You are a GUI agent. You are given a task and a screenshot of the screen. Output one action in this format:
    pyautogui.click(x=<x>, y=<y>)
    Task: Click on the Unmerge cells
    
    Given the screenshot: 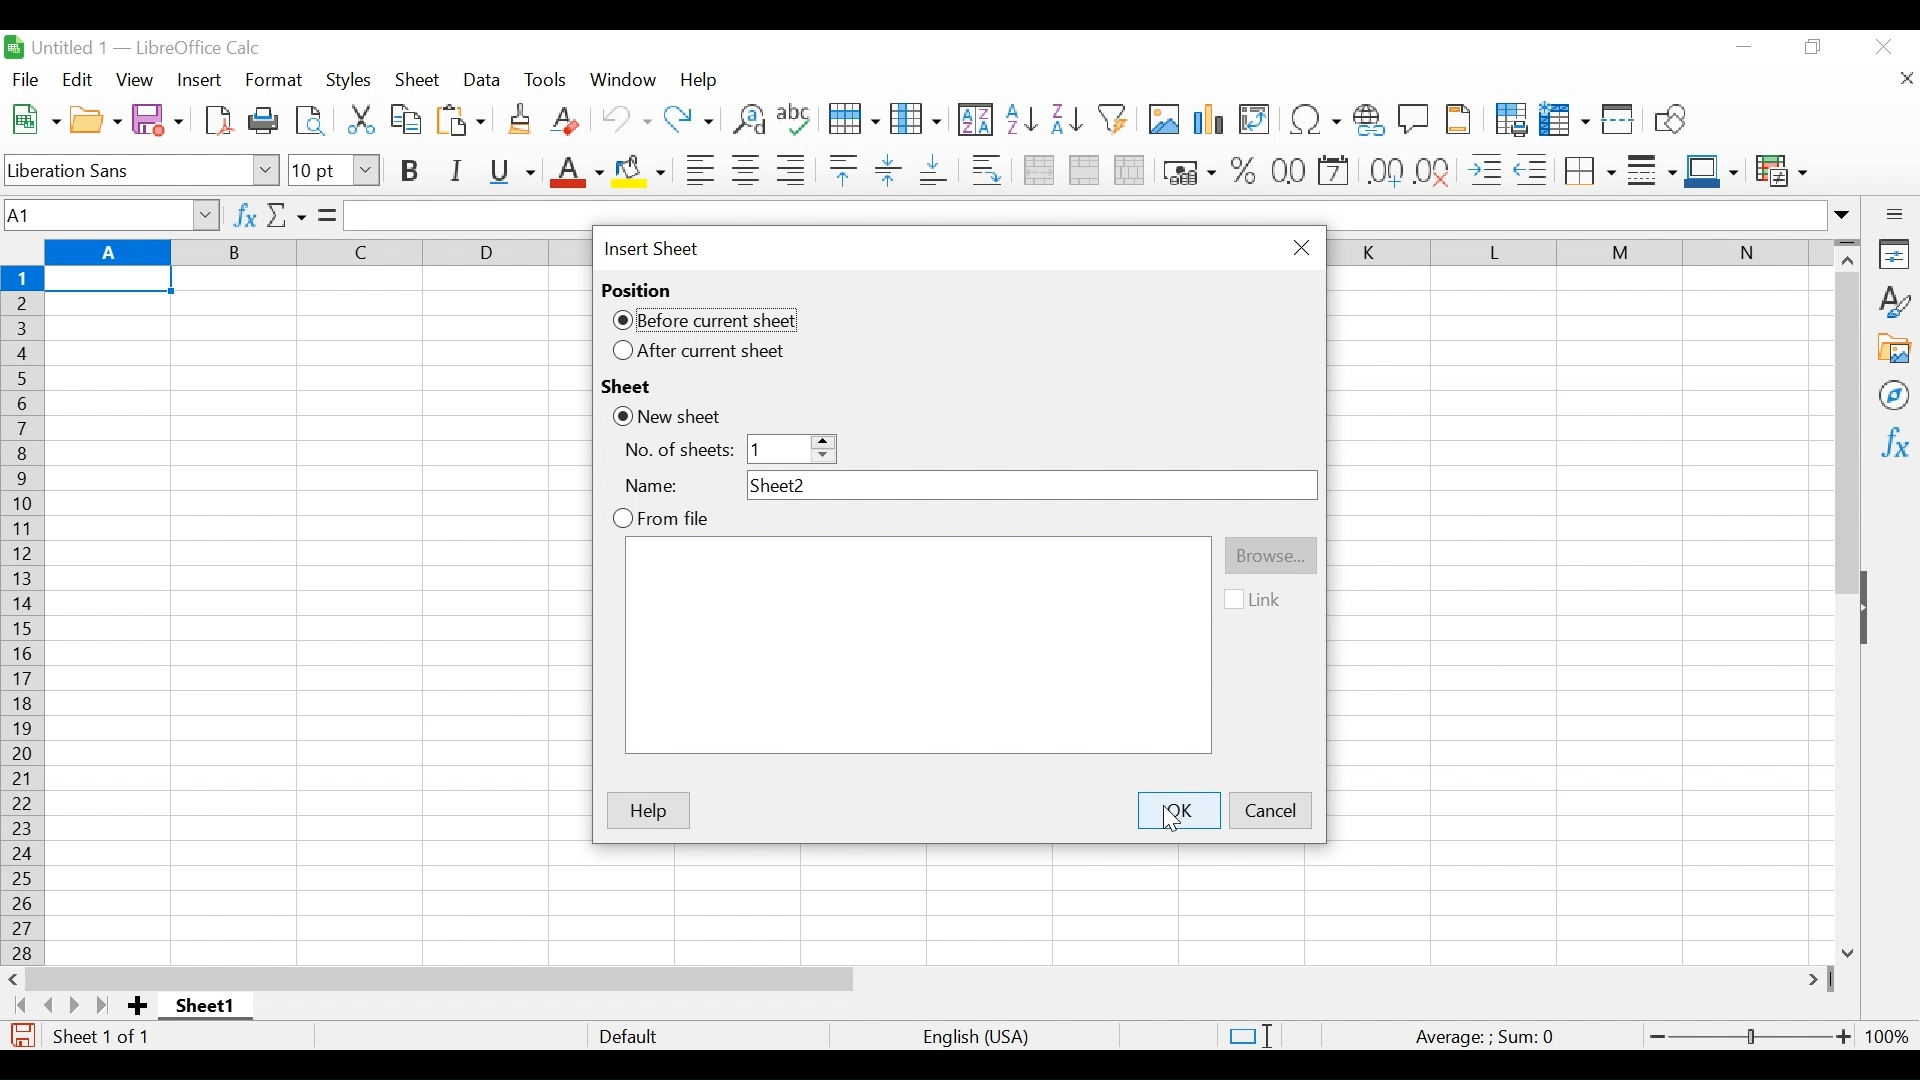 What is the action you would take?
    pyautogui.click(x=1130, y=171)
    